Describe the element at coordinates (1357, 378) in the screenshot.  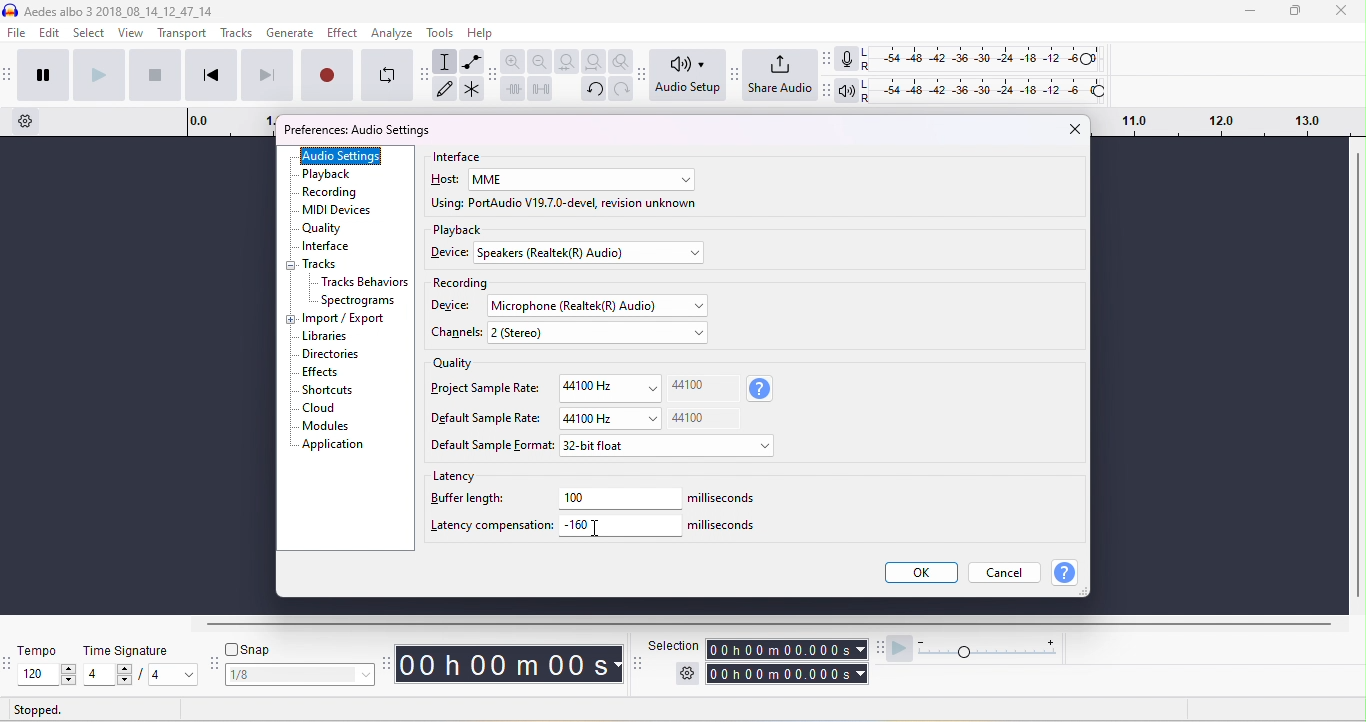
I see `vertical scroll bar` at that location.